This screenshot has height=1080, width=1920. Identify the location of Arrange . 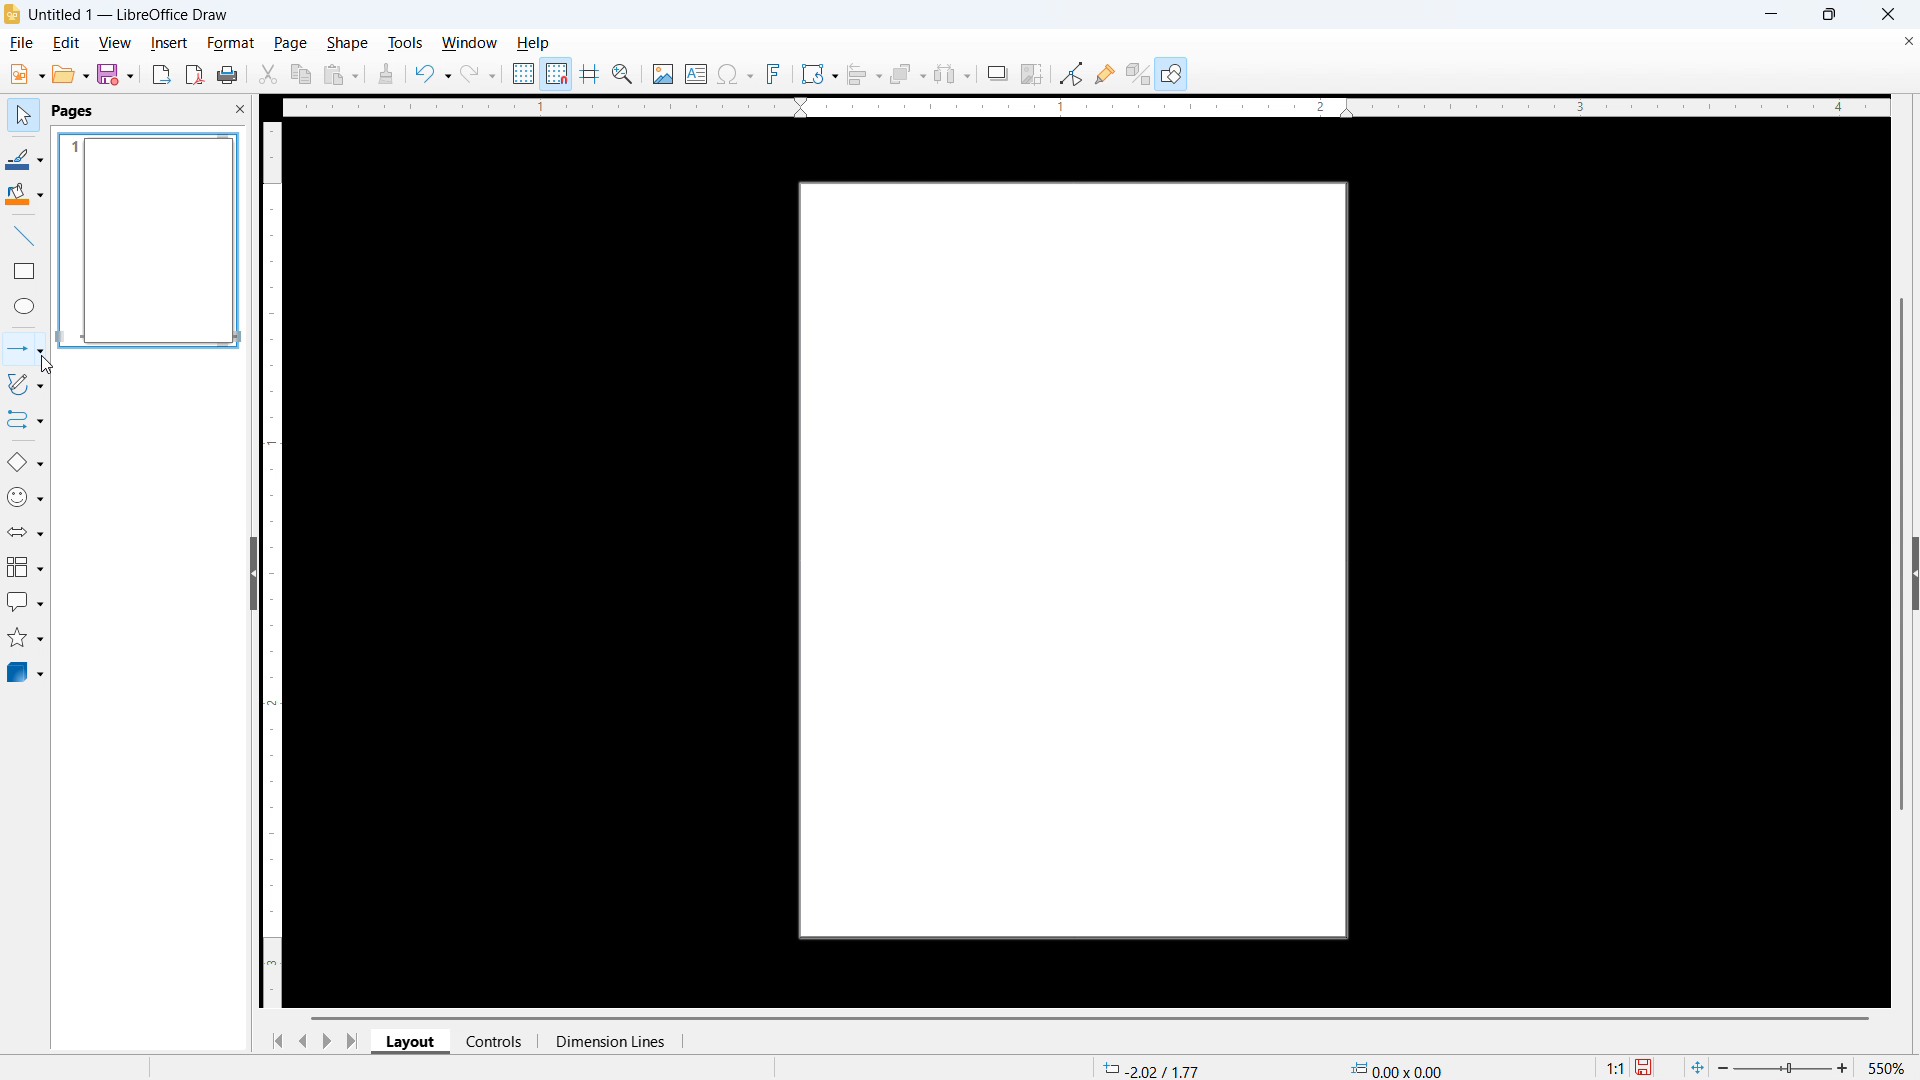
(909, 75).